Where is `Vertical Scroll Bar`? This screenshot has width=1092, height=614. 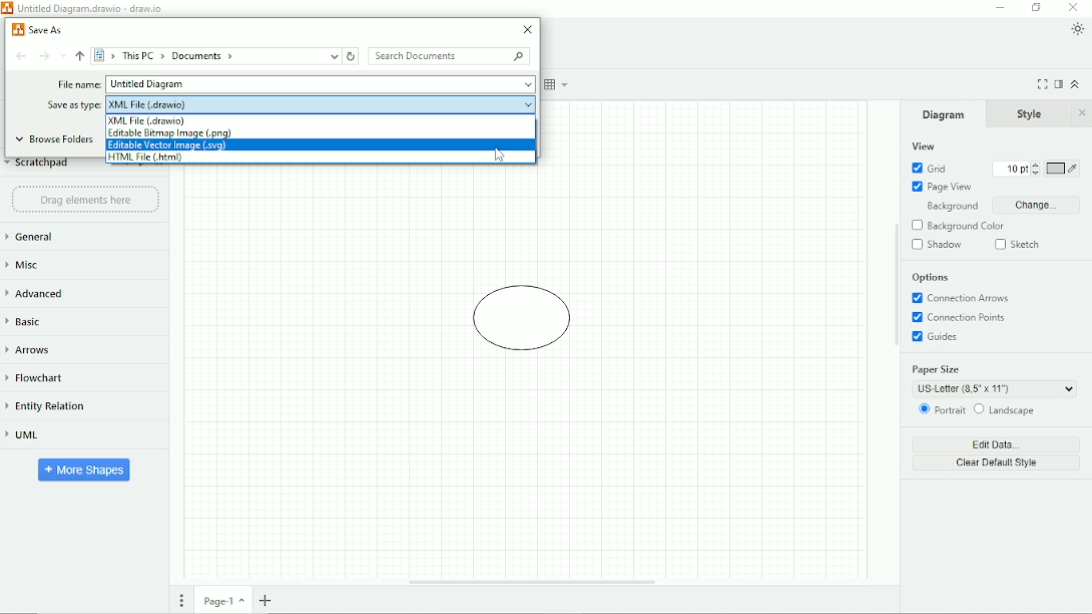 Vertical Scroll Bar is located at coordinates (895, 343).